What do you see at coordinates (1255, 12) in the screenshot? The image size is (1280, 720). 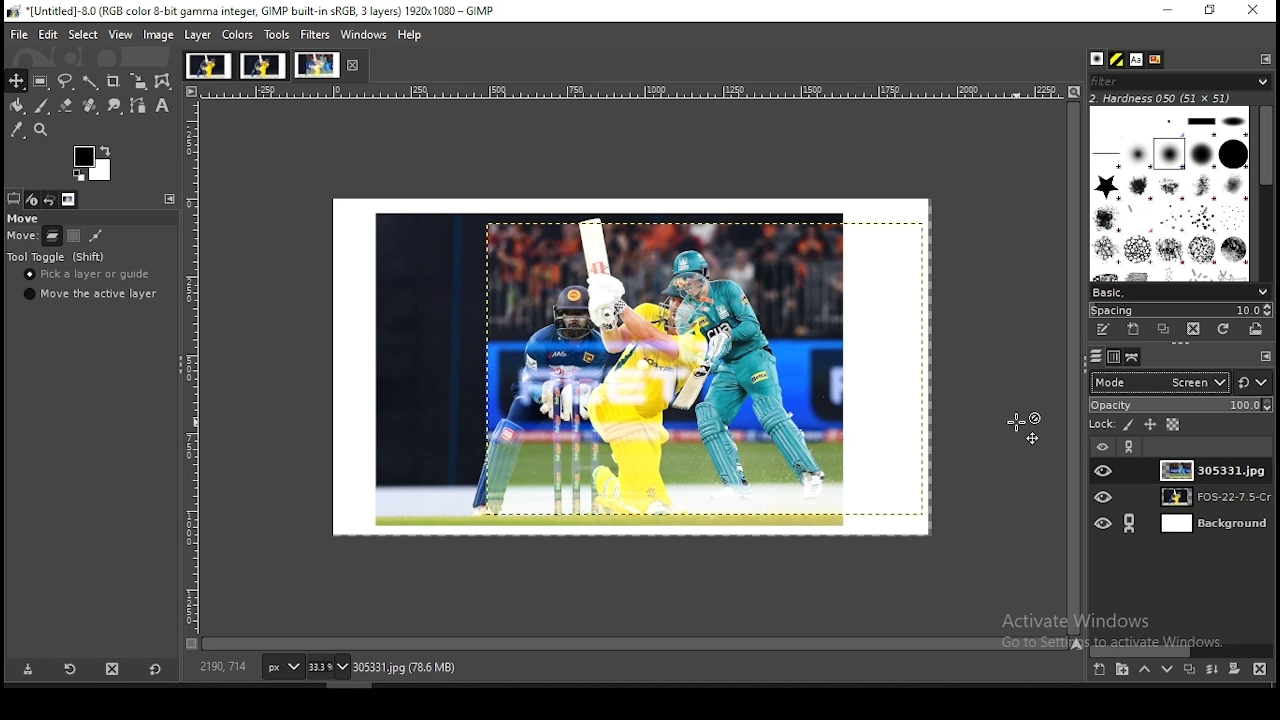 I see `close window` at bounding box center [1255, 12].